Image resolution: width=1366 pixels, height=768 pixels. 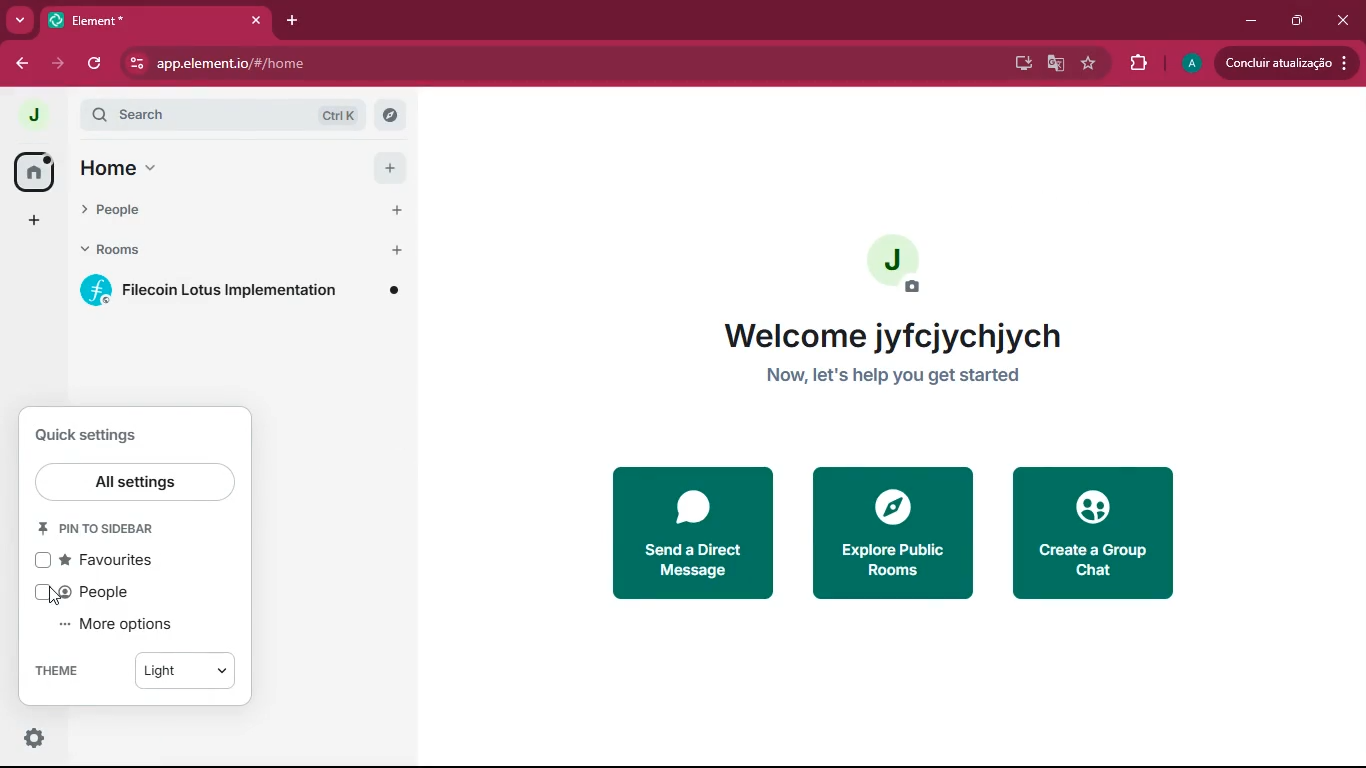 What do you see at coordinates (398, 250) in the screenshot?
I see `Add room` at bounding box center [398, 250].